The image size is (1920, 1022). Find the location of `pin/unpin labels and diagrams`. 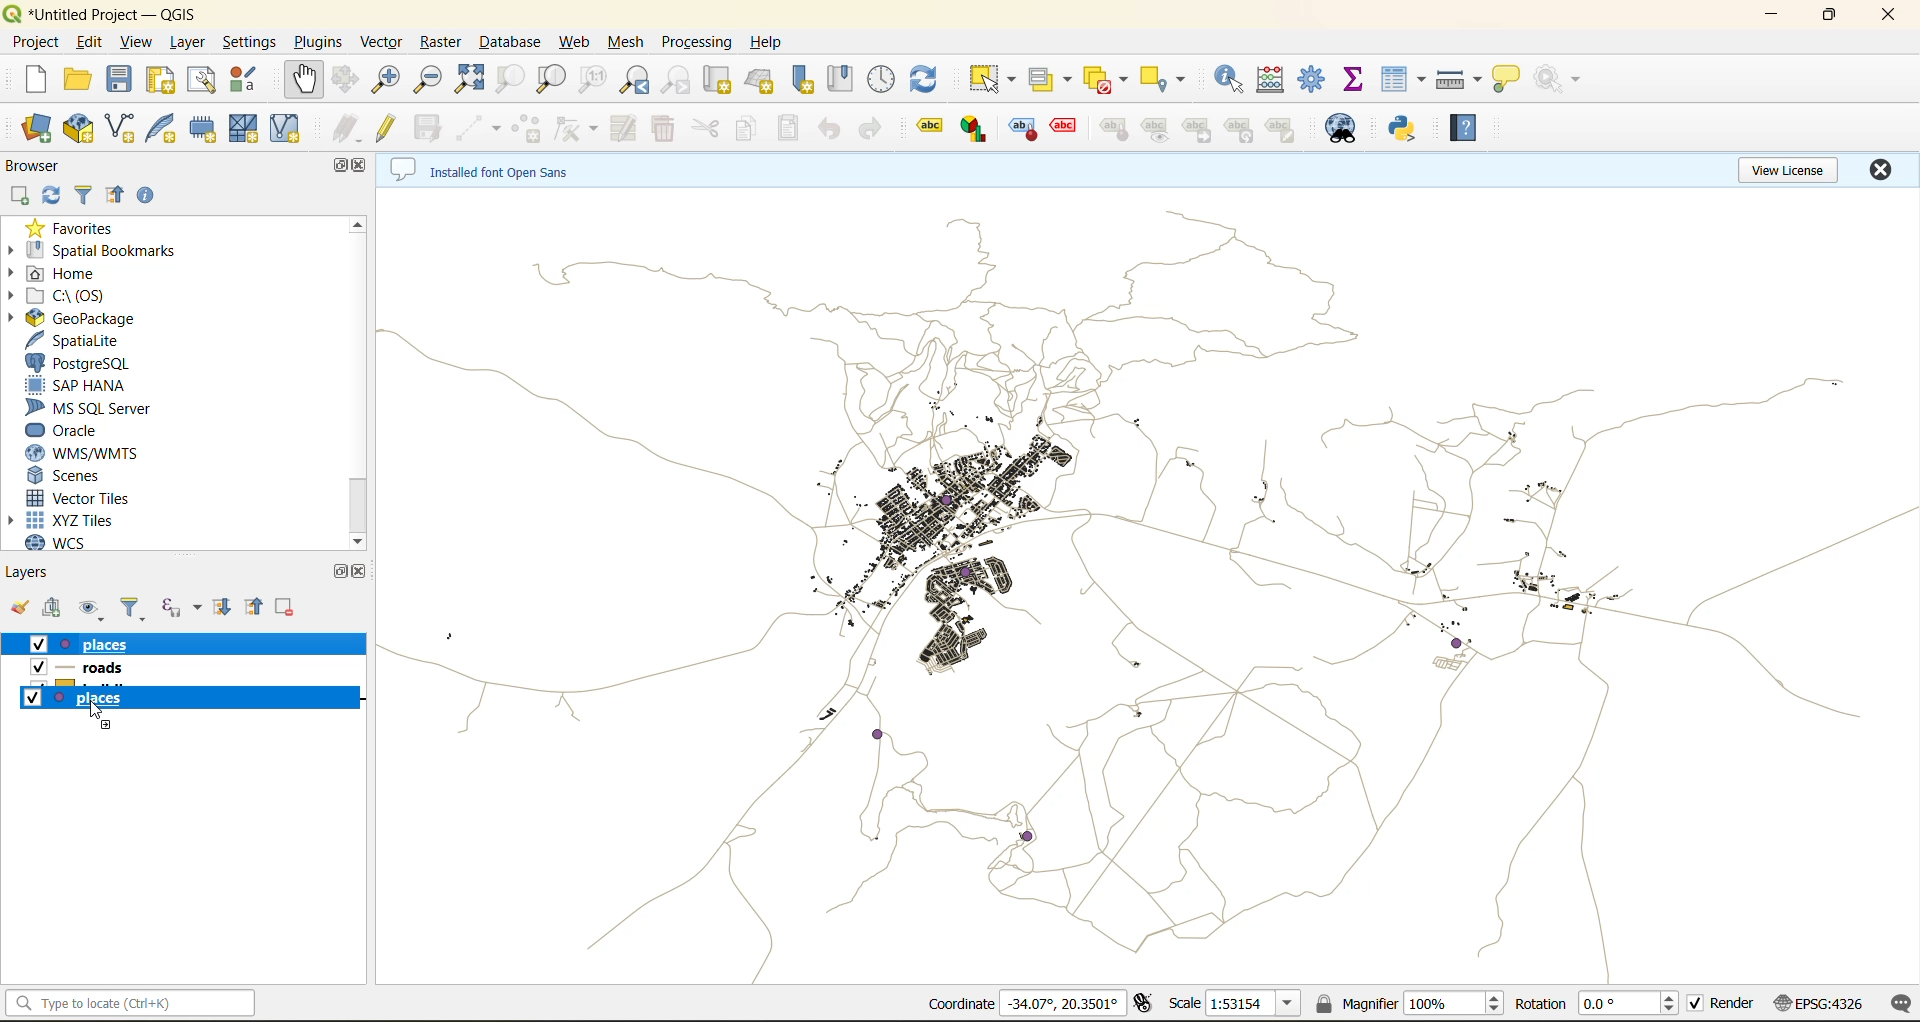

pin/unpin labels and diagrams is located at coordinates (1113, 129).